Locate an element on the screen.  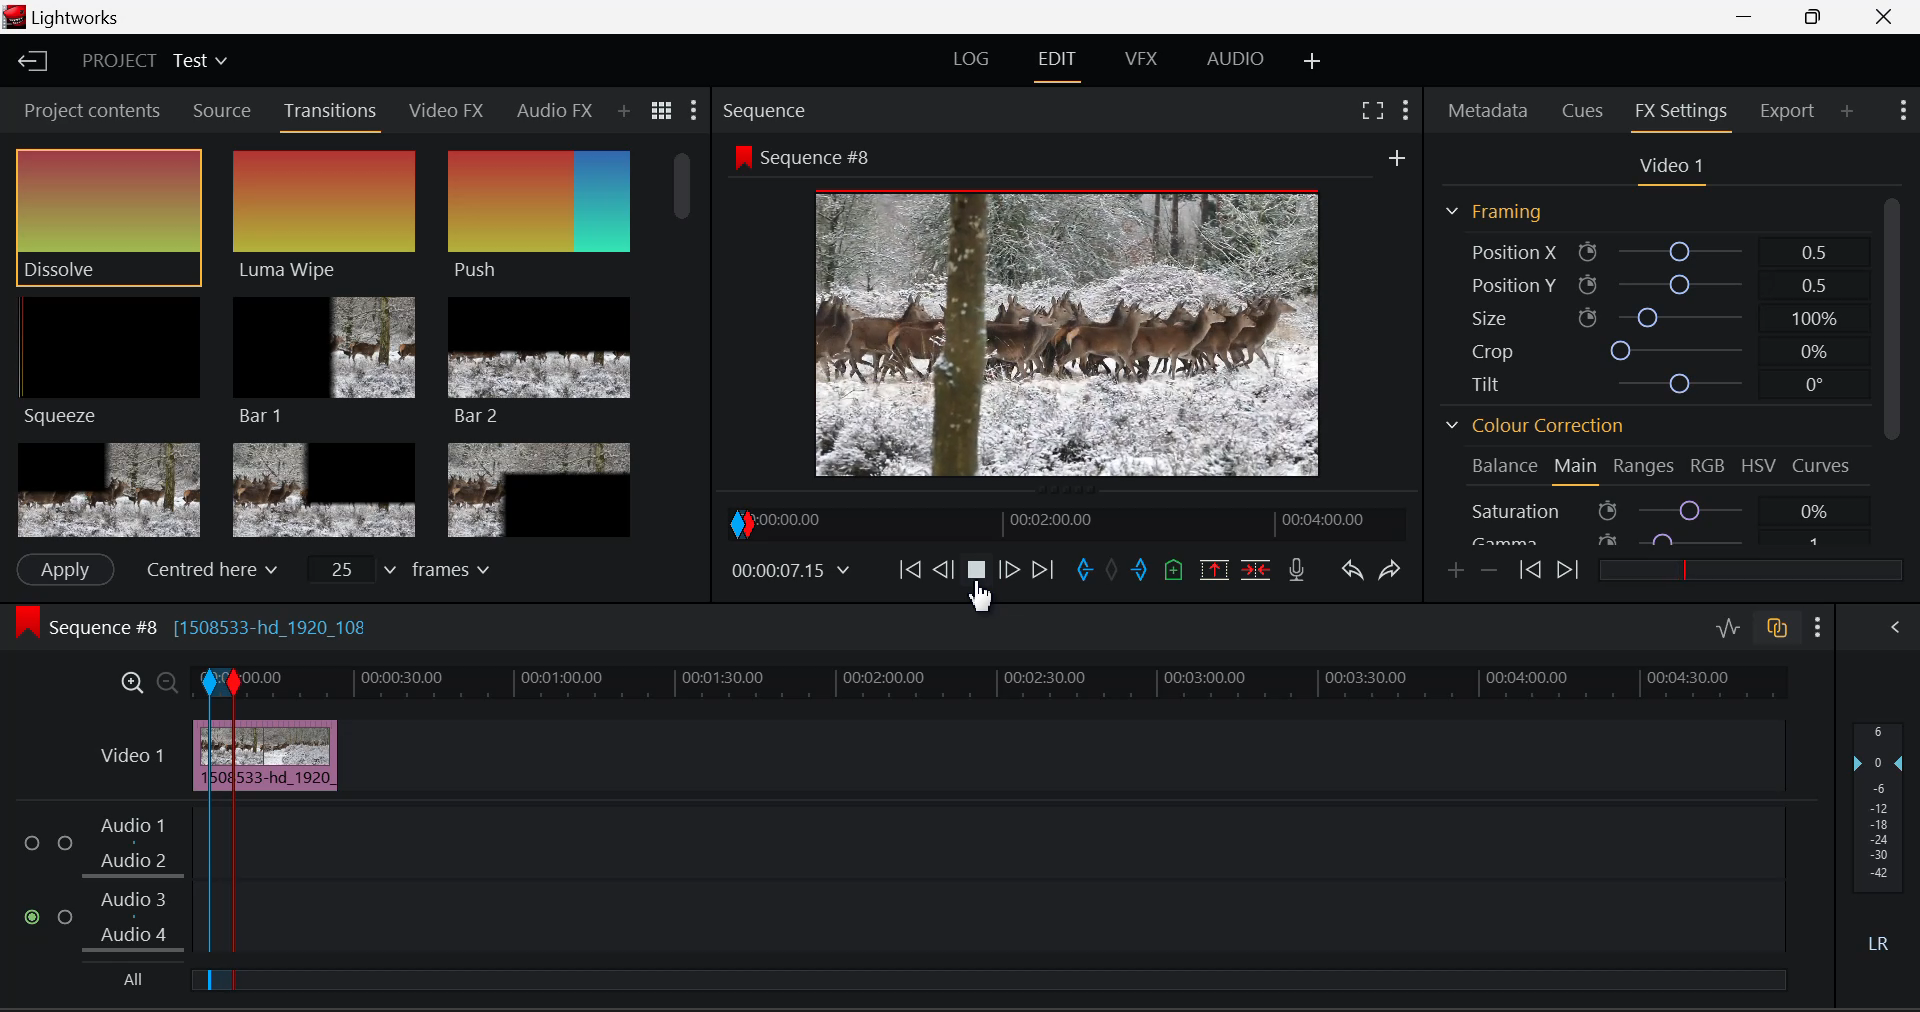
Audio 3 is located at coordinates (133, 901).